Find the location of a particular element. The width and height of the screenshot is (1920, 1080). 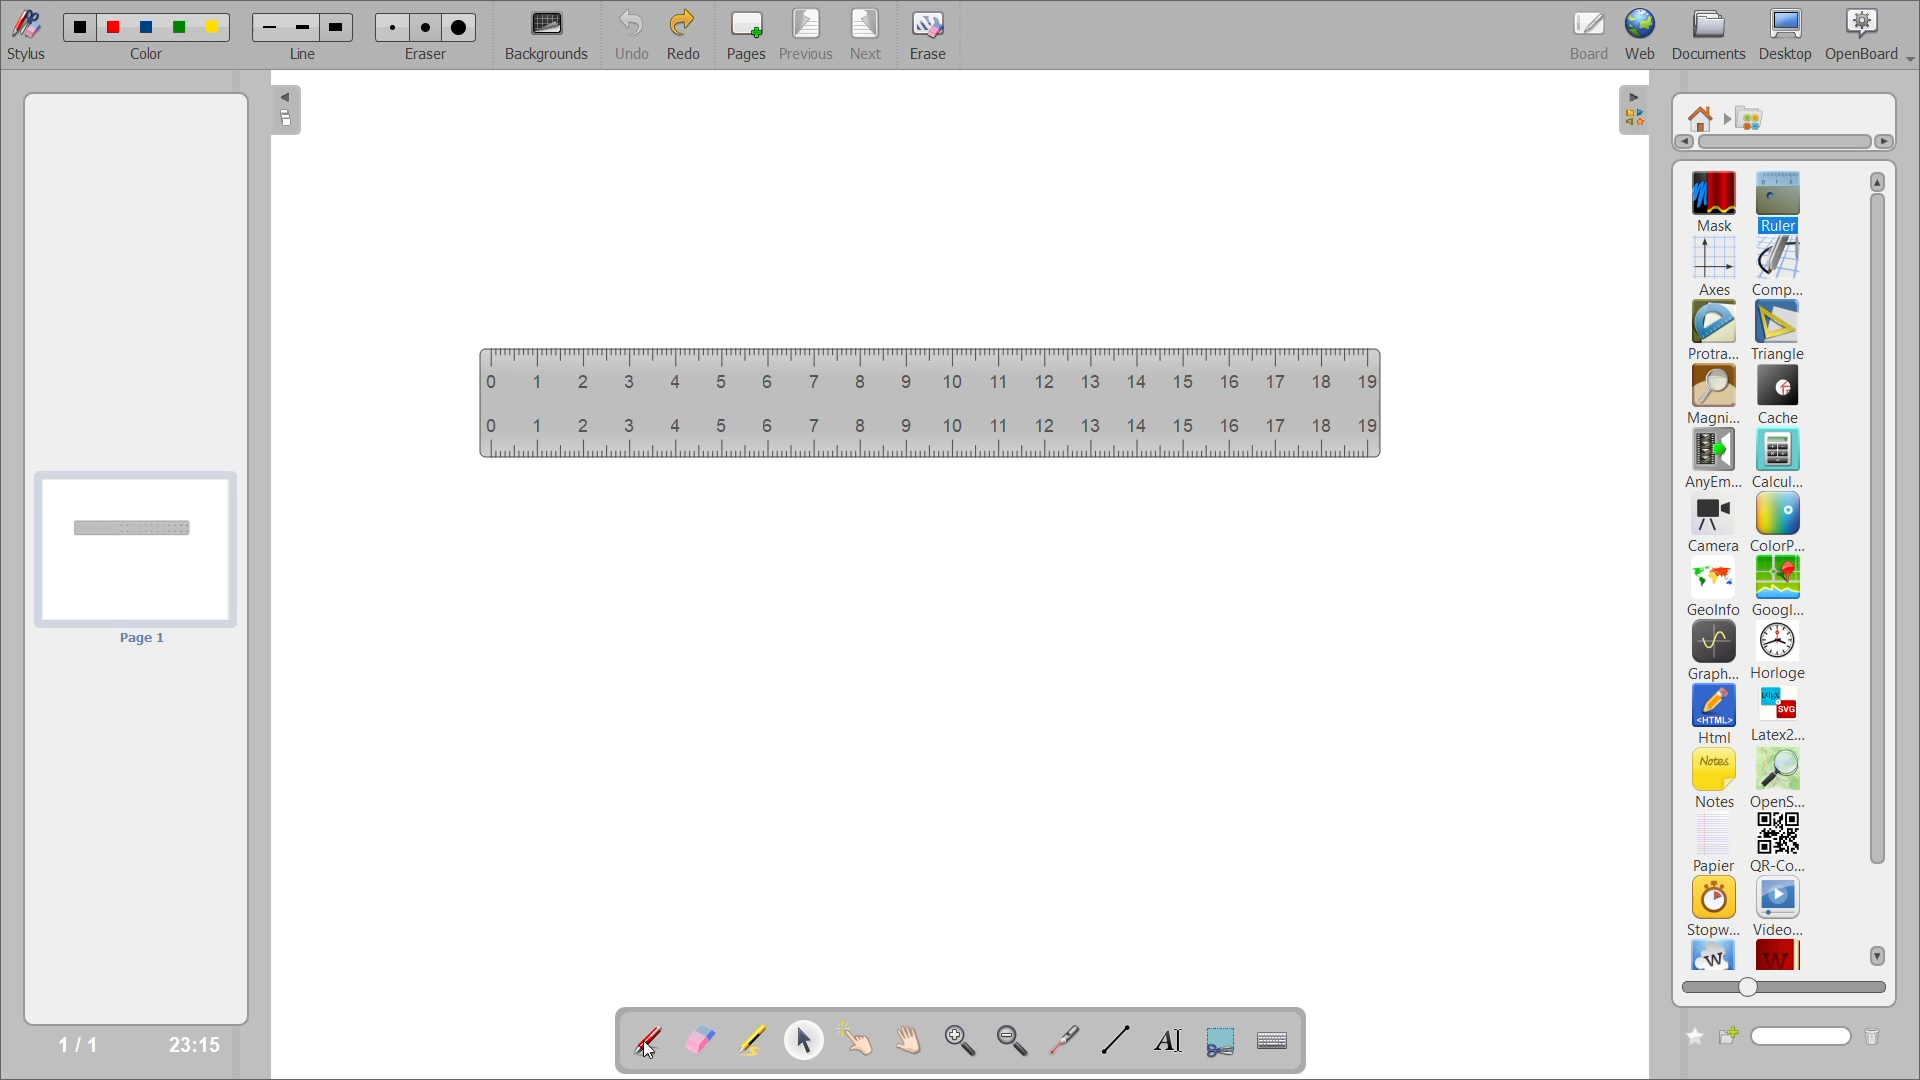

documents is located at coordinates (1711, 36).